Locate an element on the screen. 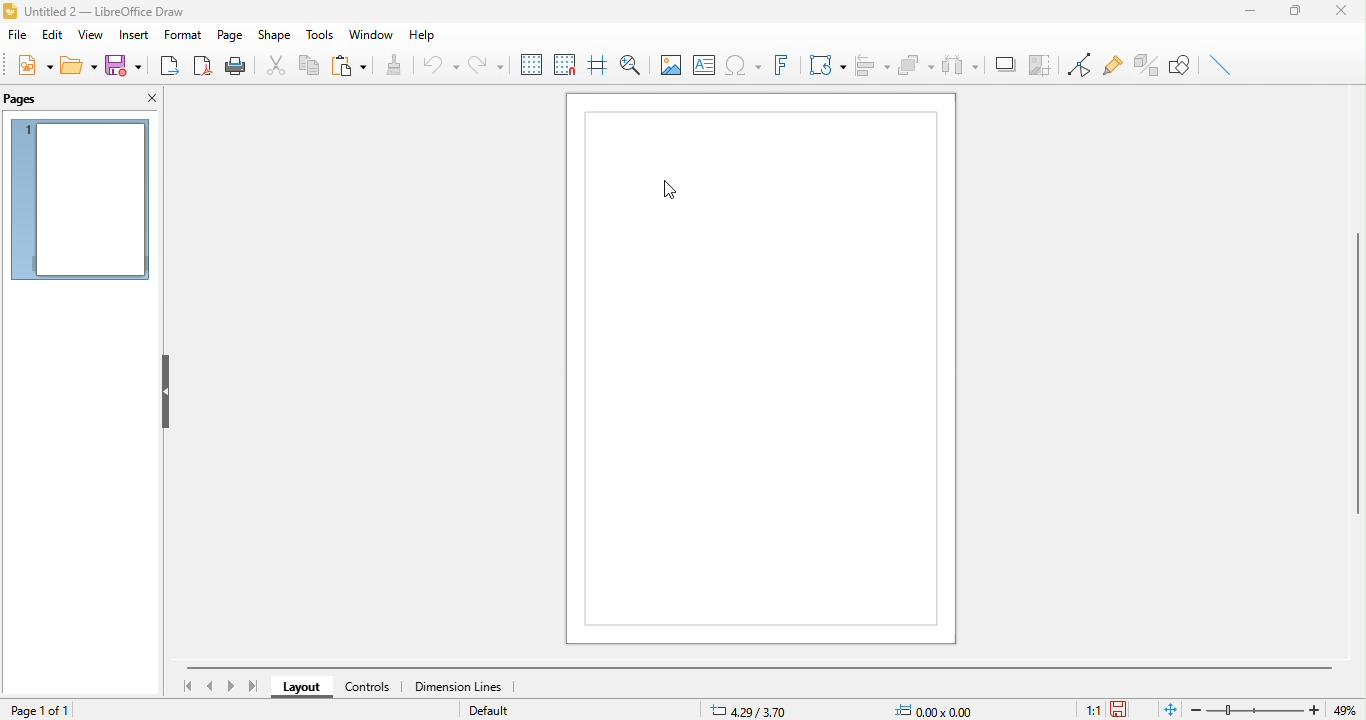 This screenshot has height=720, width=1366. 1:1 is located at coordinates (1089, 708).